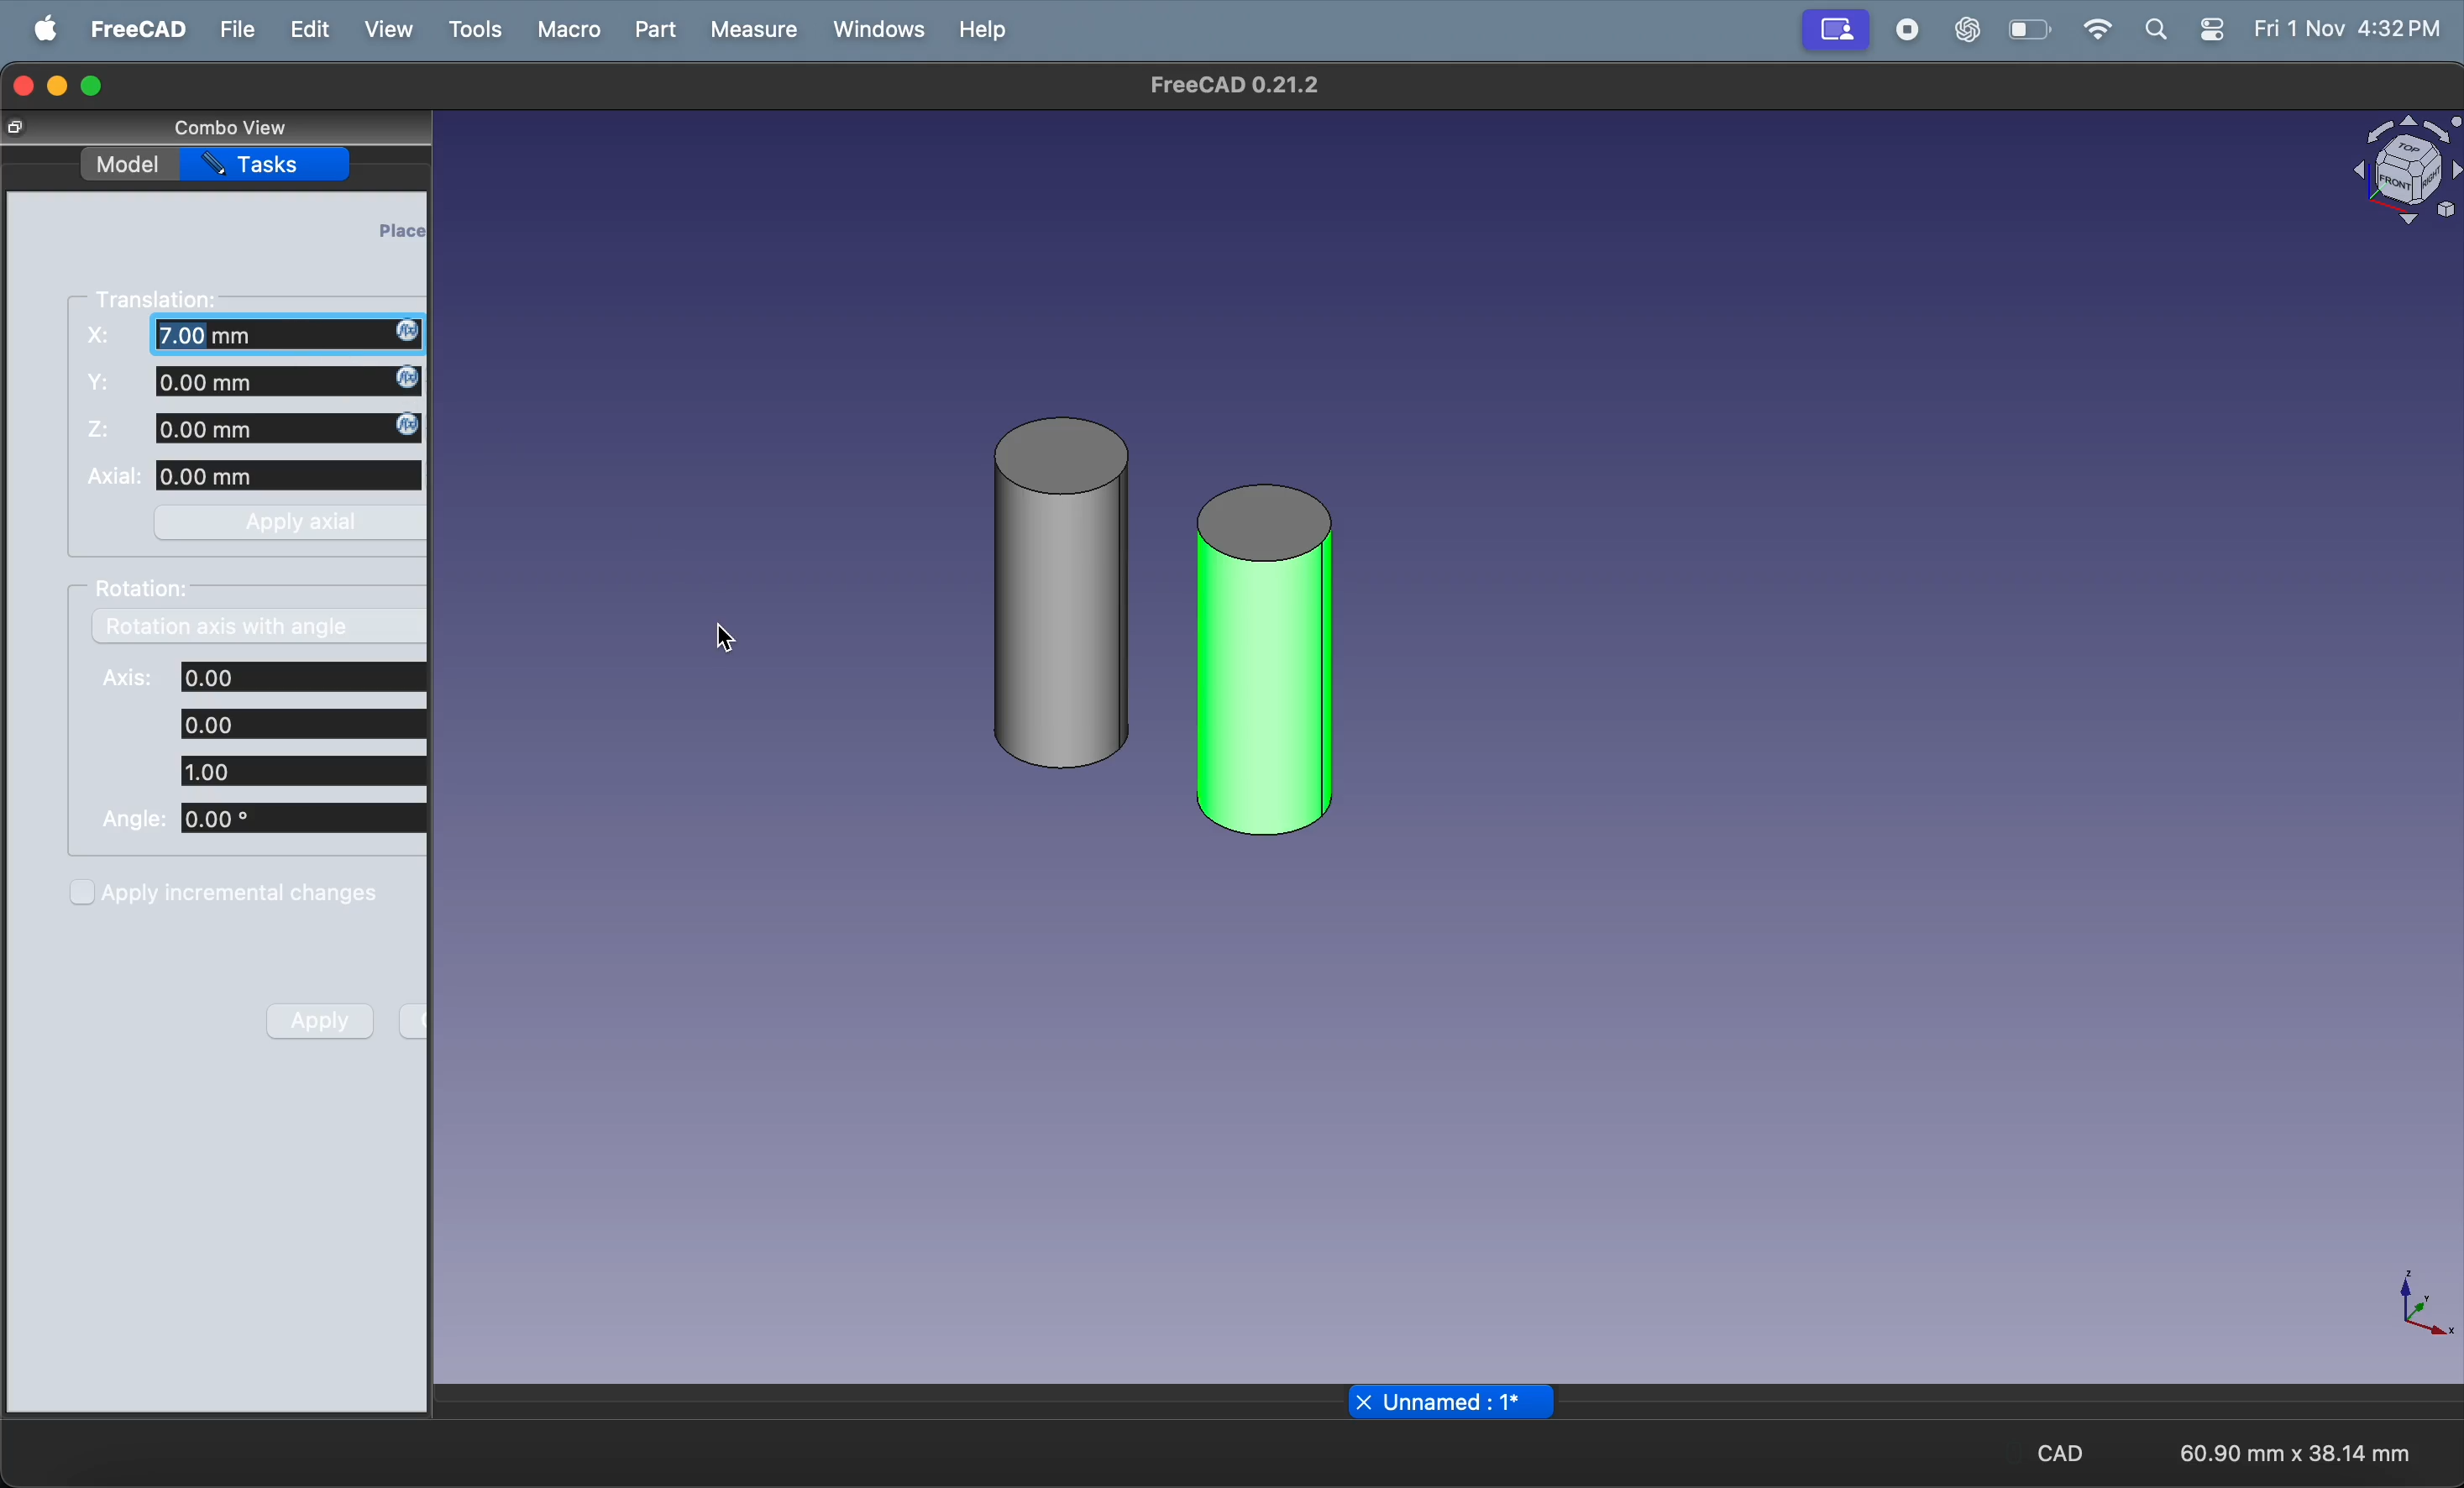 This screenshot has height=1488, width=2464. I want to click on copy, so click(14, 128).